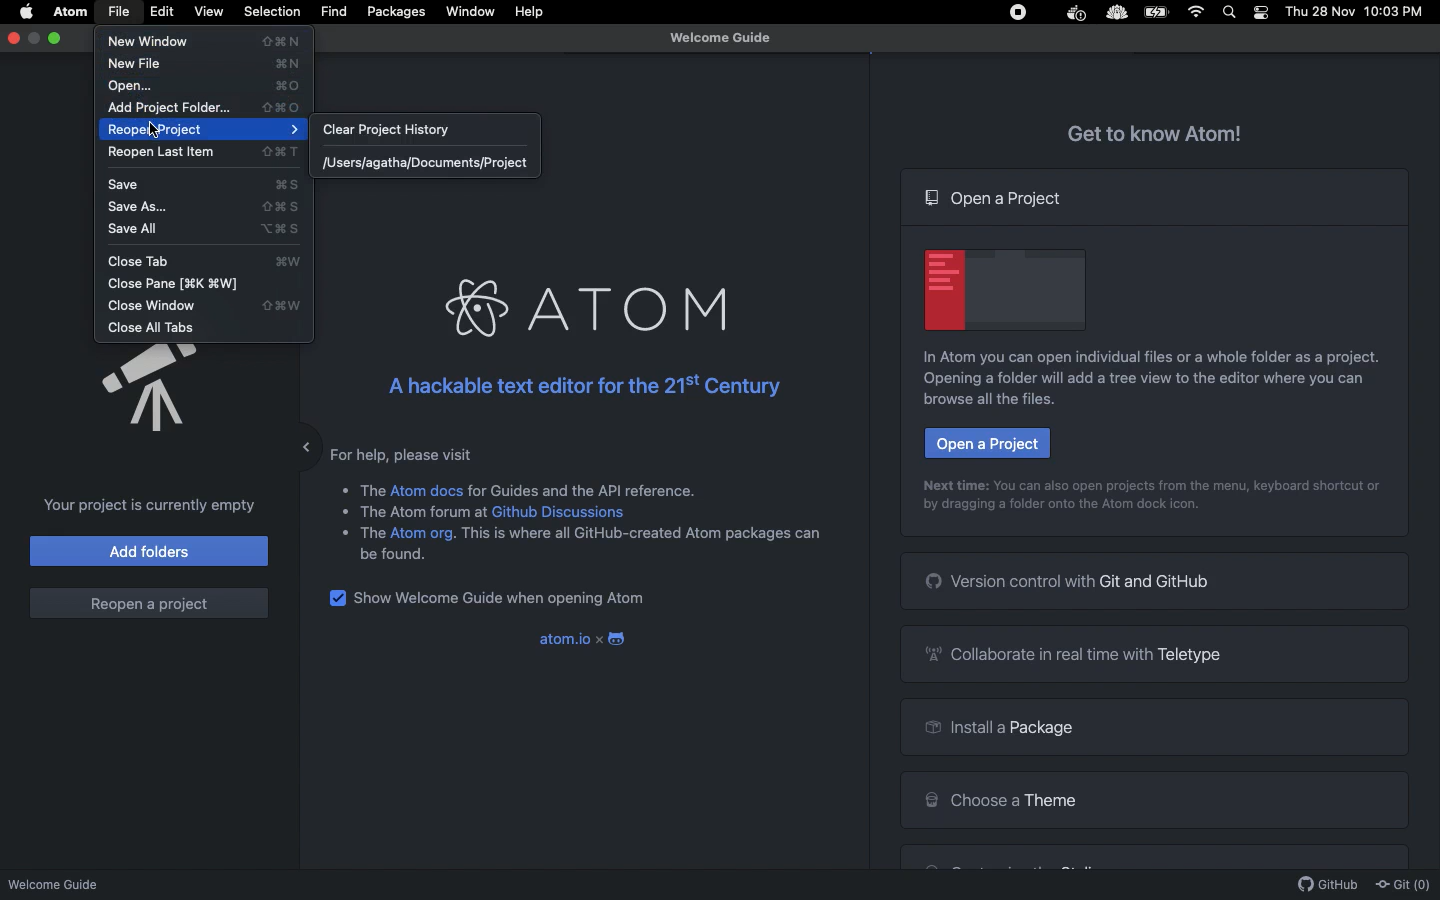 This screenshot has height=900, width=1440. What do you see at coordinates (210, 42) in the screenshot?
I see `New window` at bounding box center [210, 42].